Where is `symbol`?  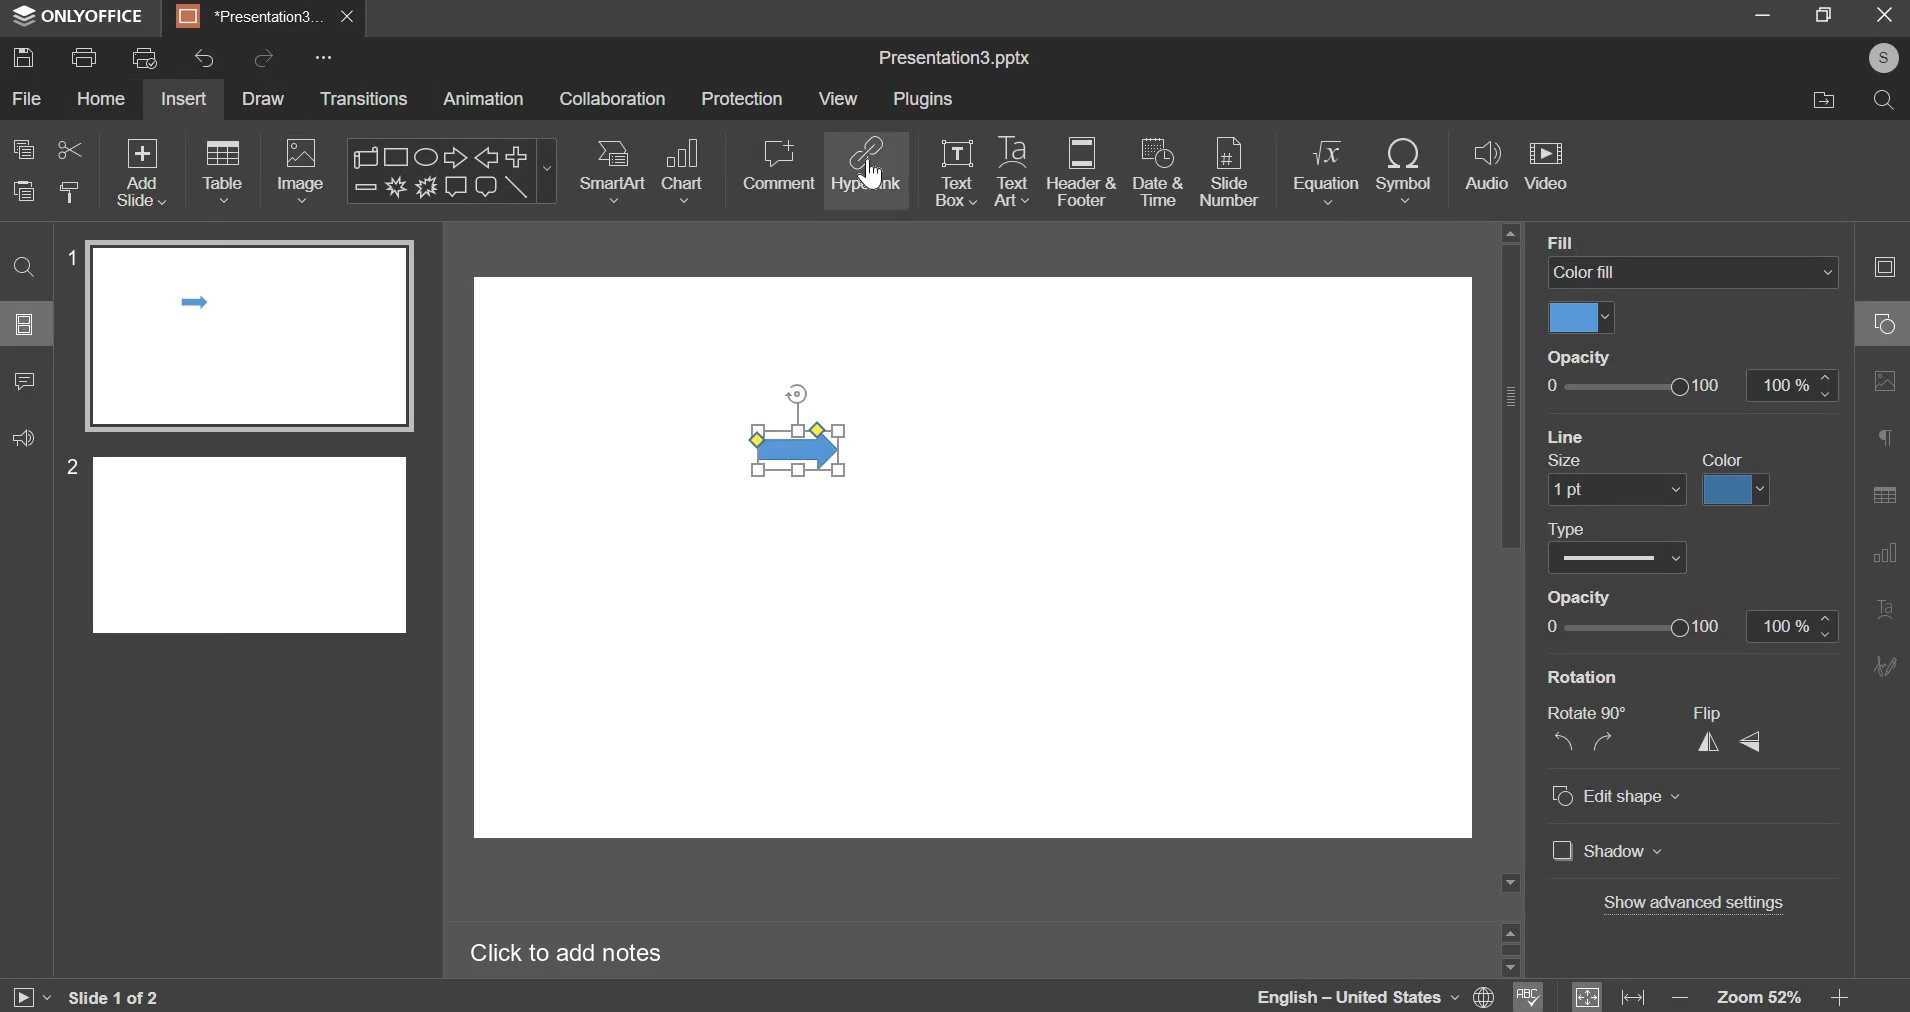
symbol is located at coordinates (1404, 171).